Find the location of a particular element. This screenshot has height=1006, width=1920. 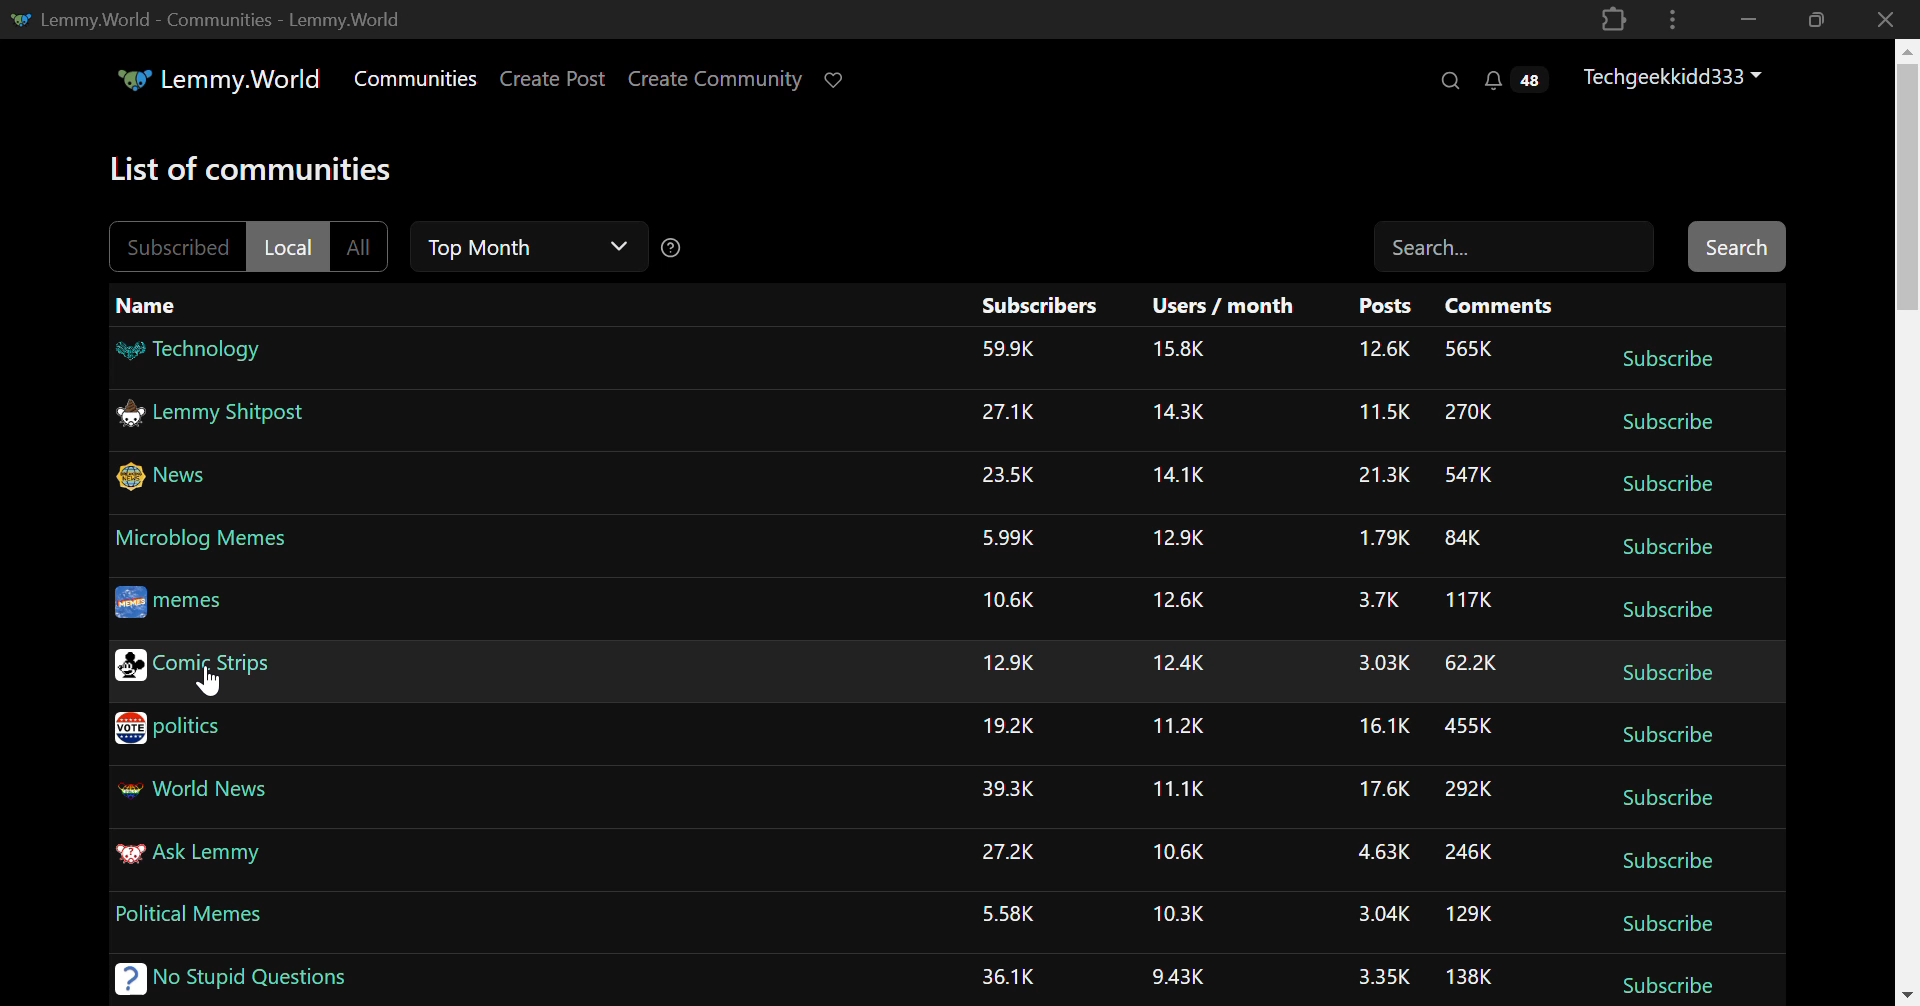

Subscribe is located at coordinates (1670, 487).